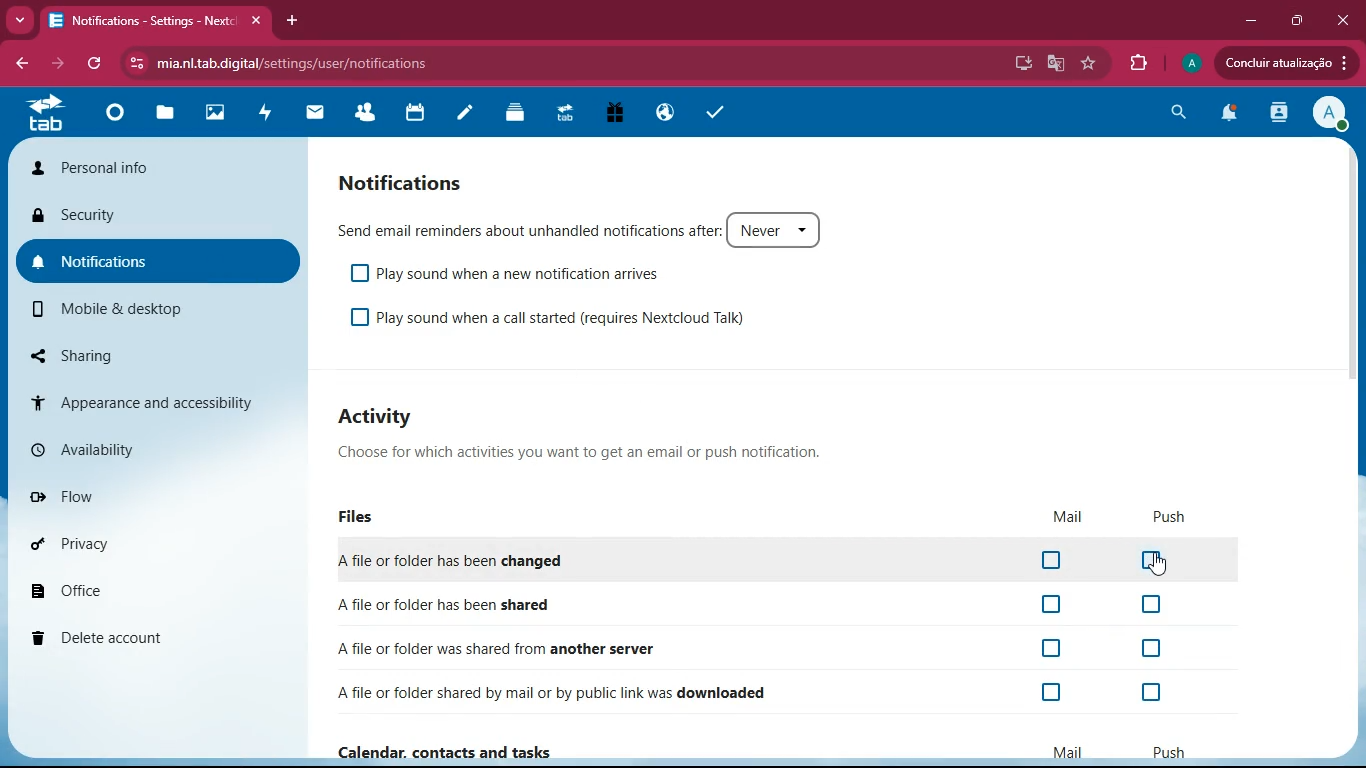  I want to click on mail, so click(316, 114).